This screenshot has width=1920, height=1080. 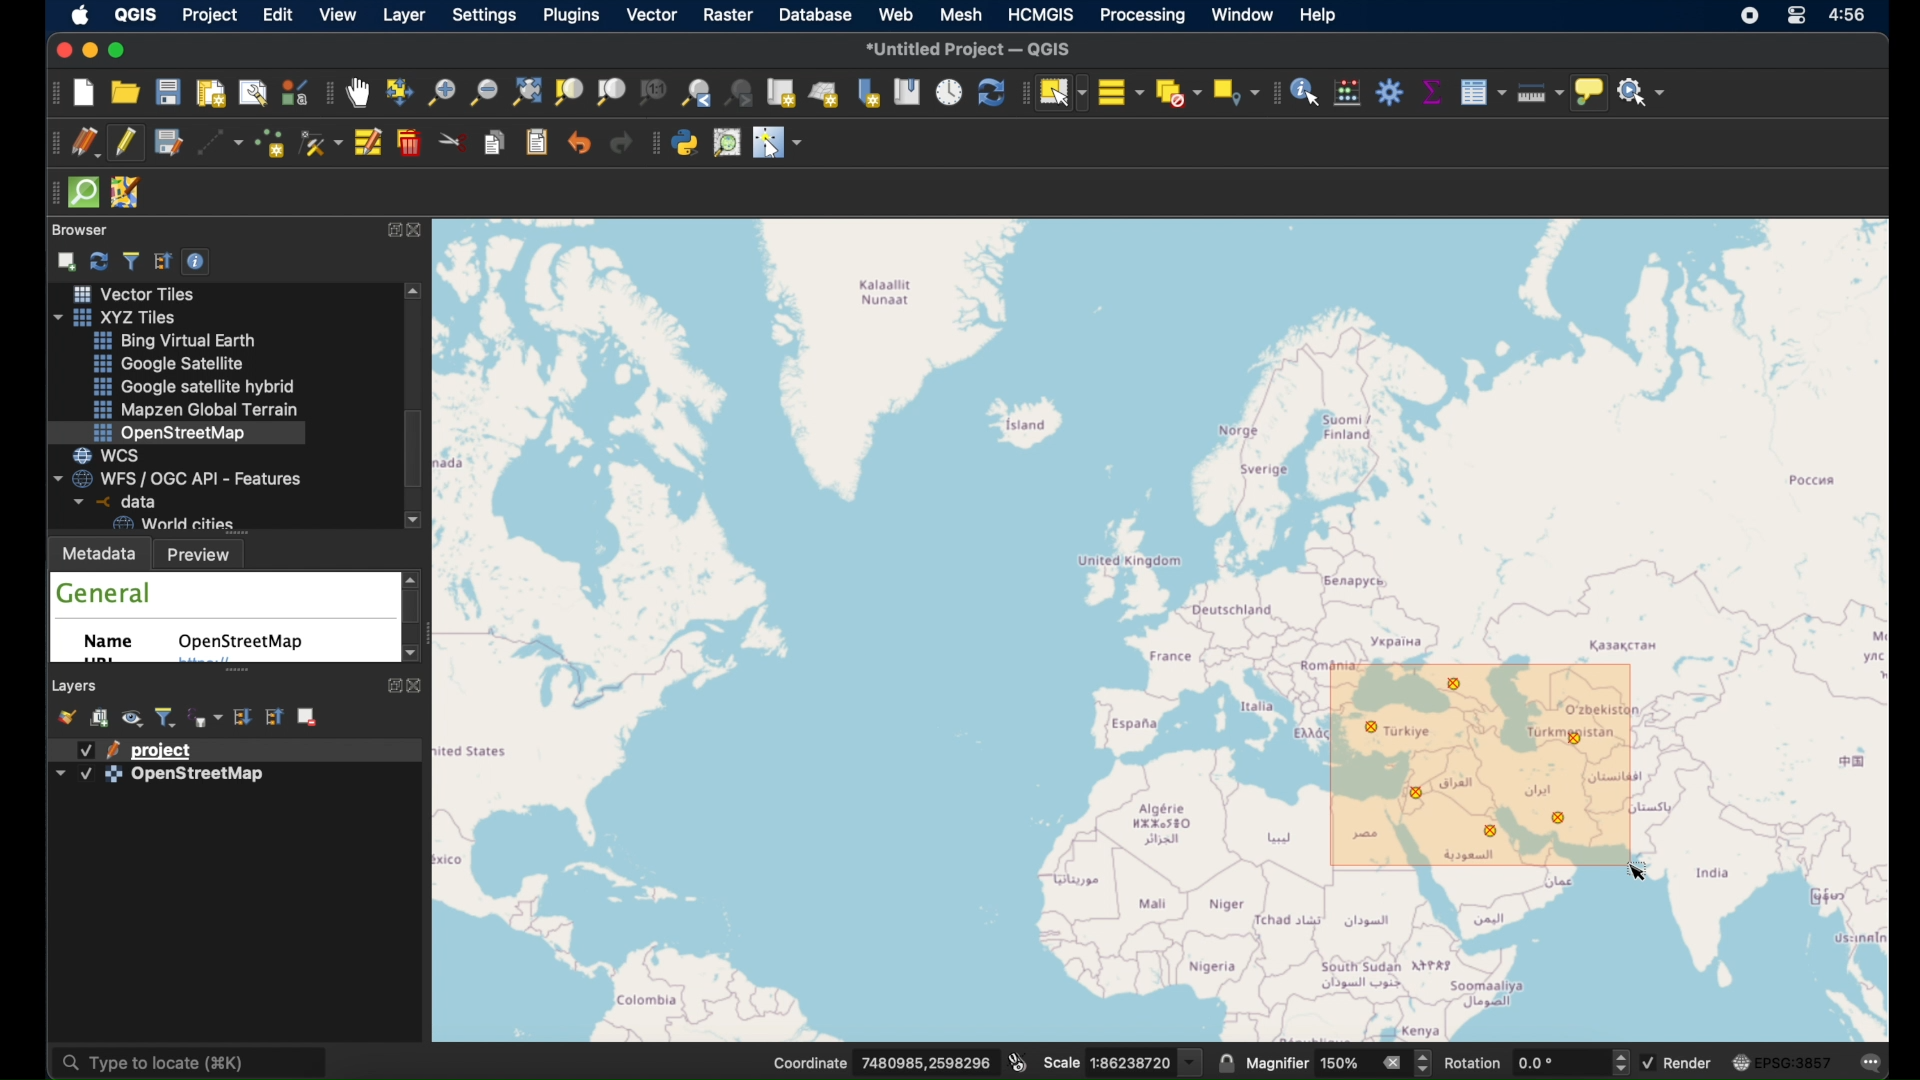 I want to click on metadata, so click(x=100, y=552).